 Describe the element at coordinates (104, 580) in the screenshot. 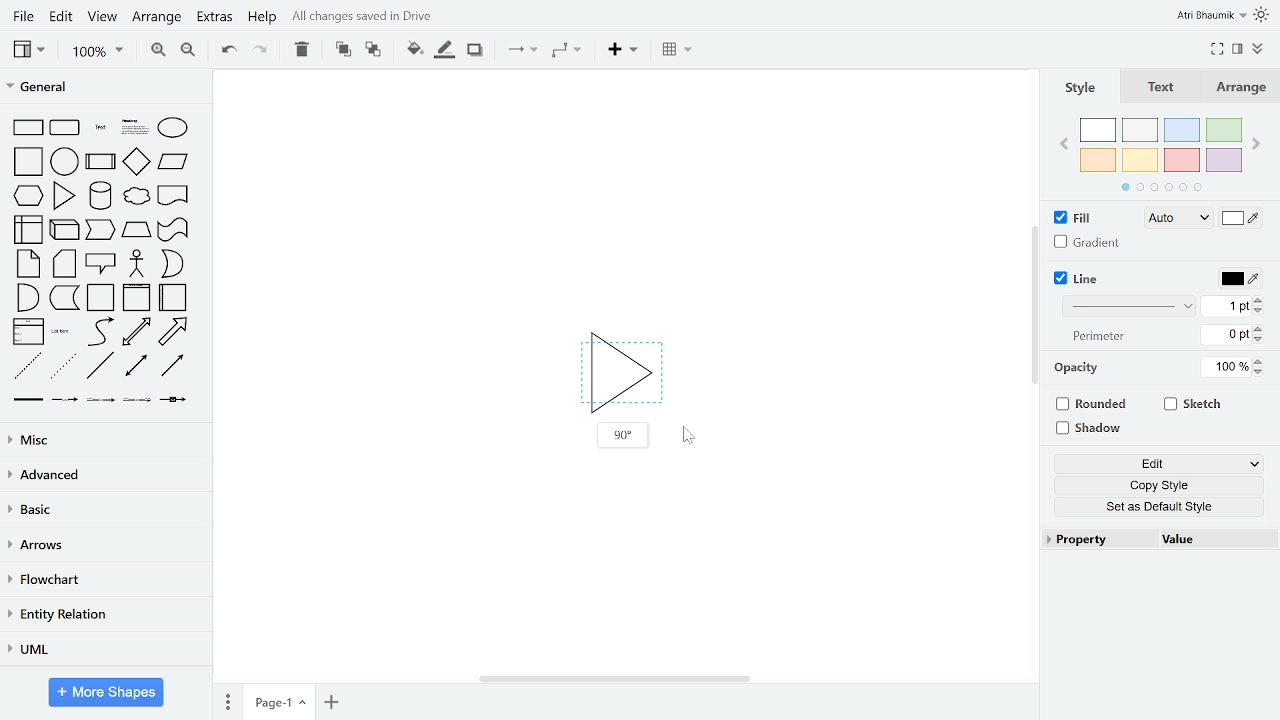

I see `flowchart` at that location.